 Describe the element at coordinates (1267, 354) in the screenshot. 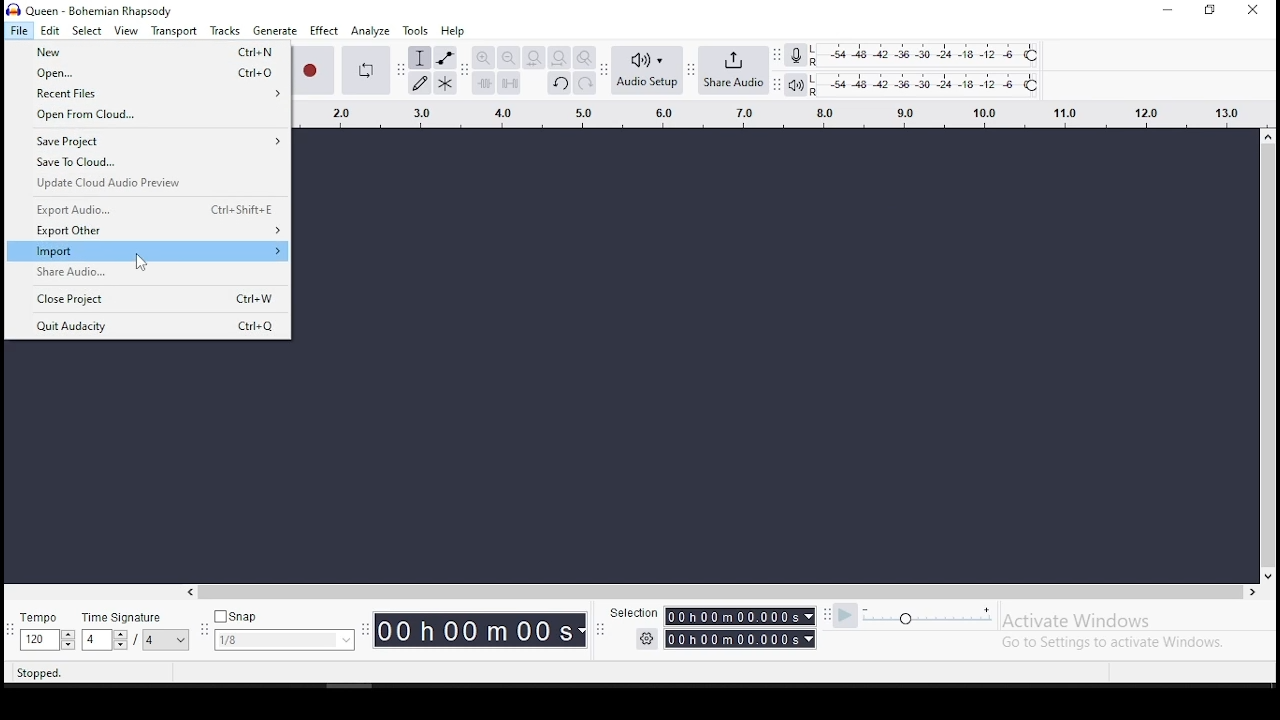

I see `scroll bar` at that location.